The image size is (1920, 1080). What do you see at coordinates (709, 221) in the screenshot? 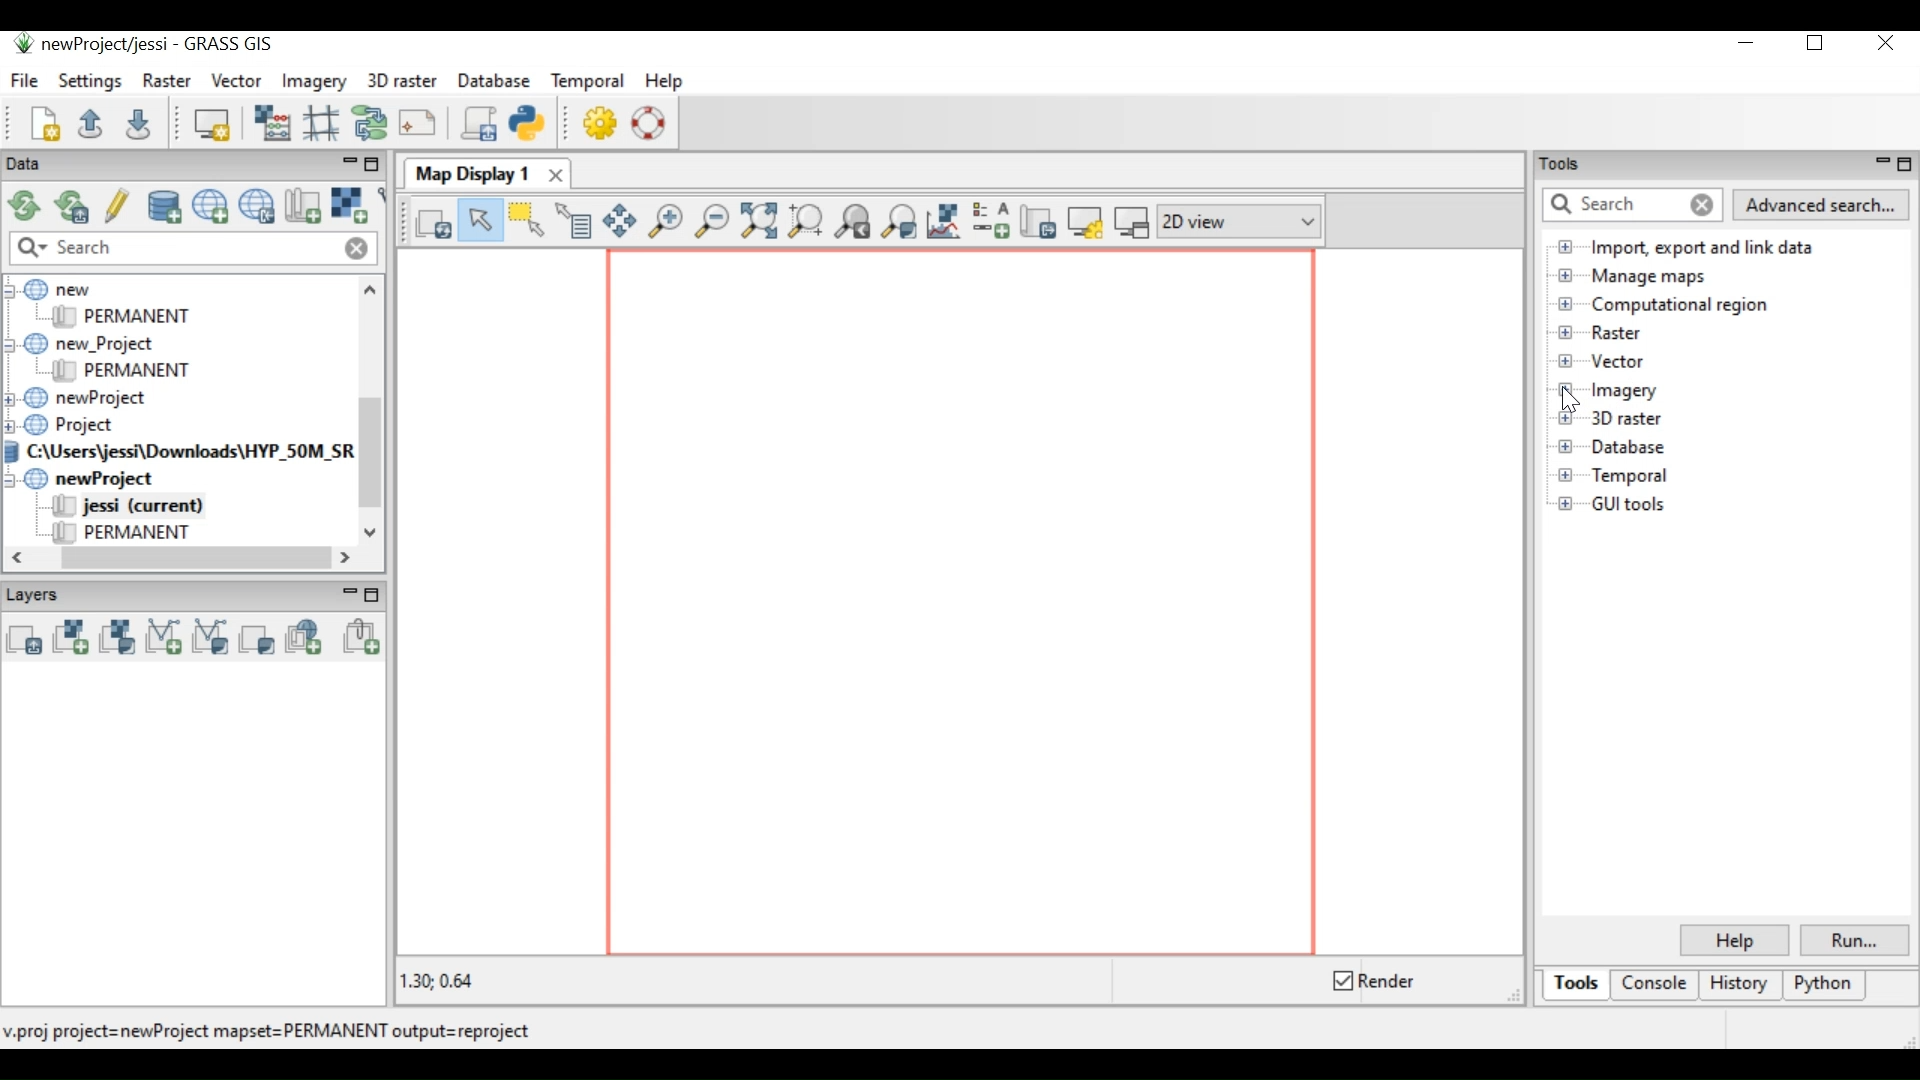
I see `Zoom out` at bounding box center [709, 221].